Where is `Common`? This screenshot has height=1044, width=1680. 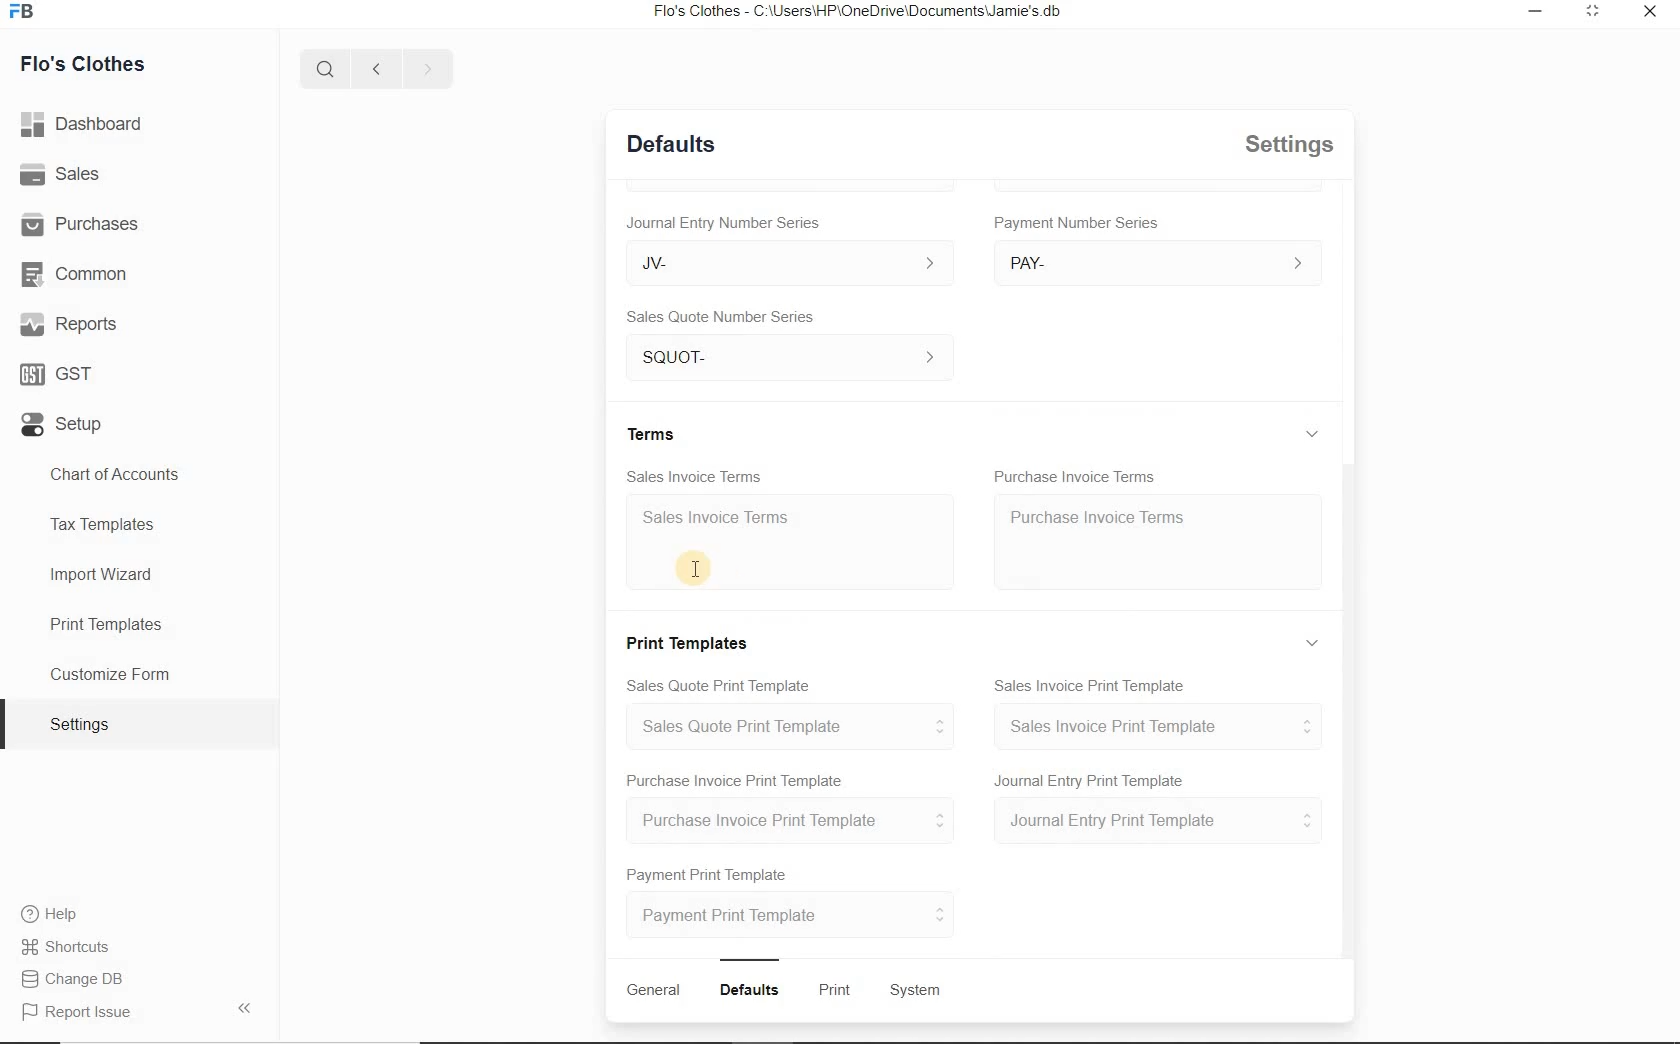
Common is located at coordinates (73, 274).